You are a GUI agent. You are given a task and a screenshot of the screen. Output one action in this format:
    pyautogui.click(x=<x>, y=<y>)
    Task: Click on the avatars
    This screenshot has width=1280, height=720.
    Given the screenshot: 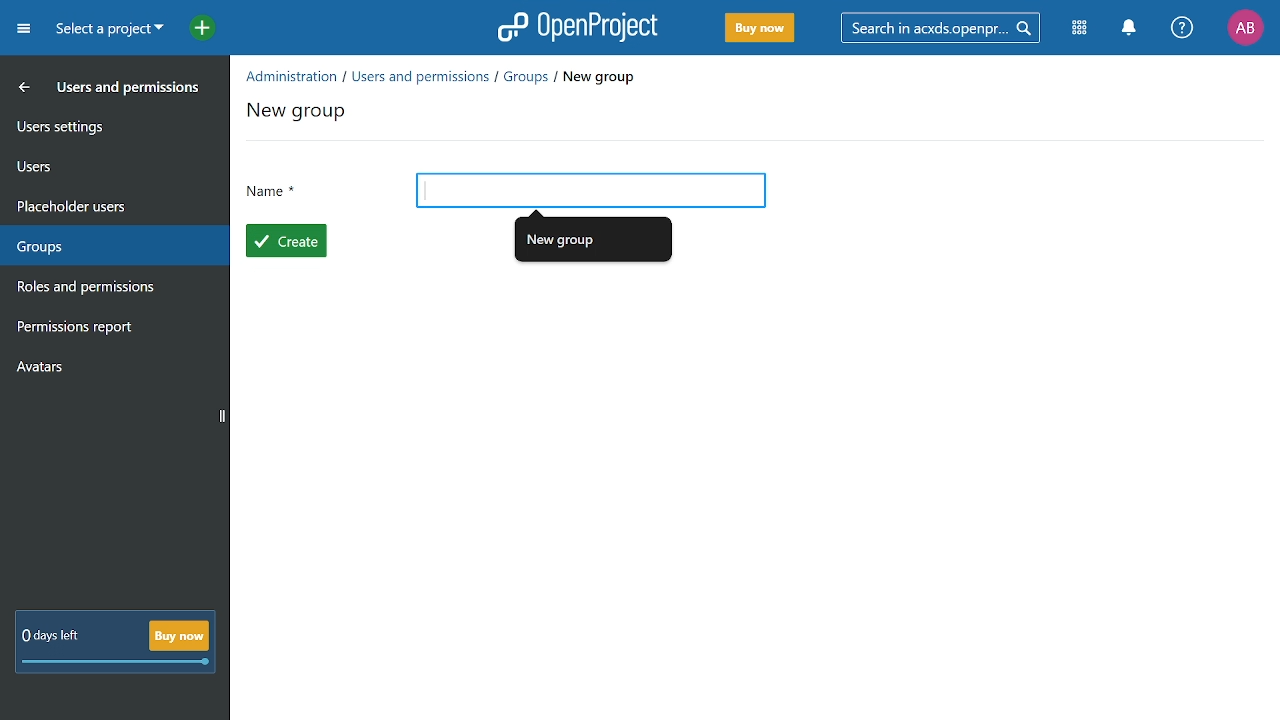 What is the action you would take?
    pyautogui.click(x=104, y=365)
    